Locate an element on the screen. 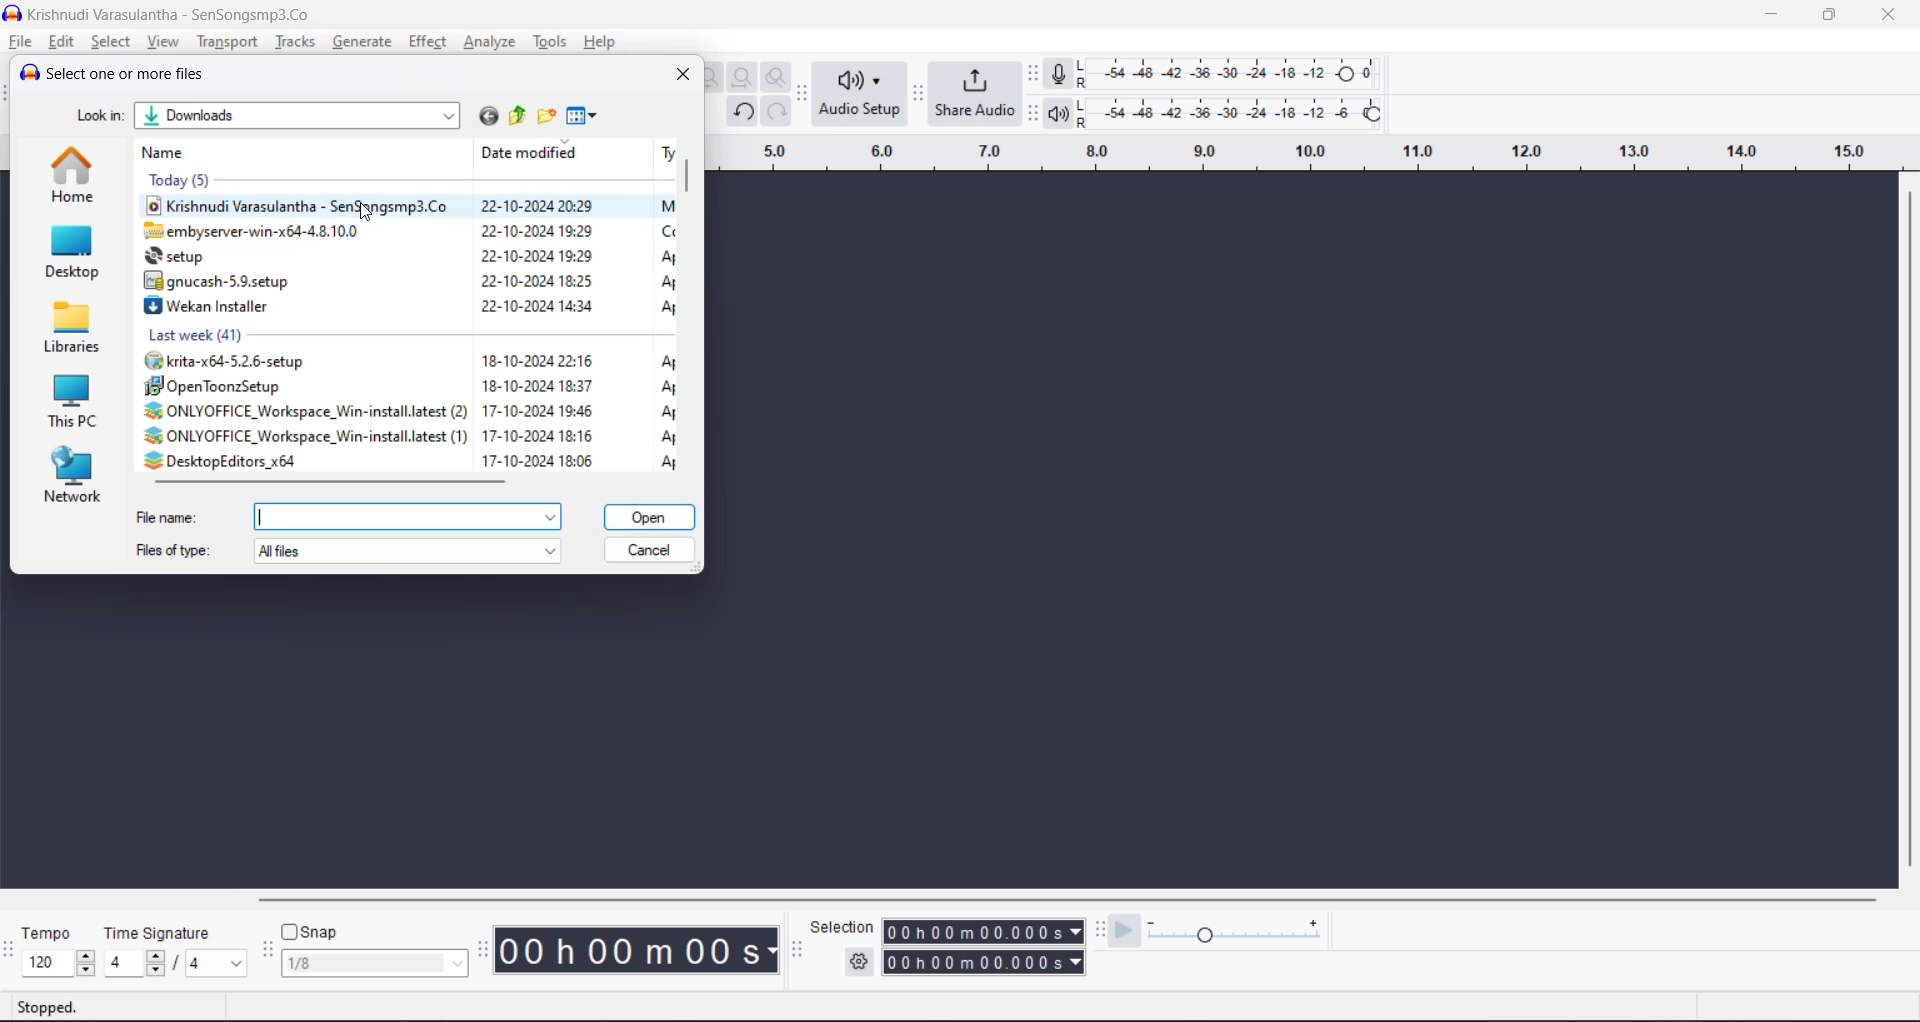 The width and height of the screenshot is (1920, 1022). snapping tool bar is located at coordinates (266, 952).